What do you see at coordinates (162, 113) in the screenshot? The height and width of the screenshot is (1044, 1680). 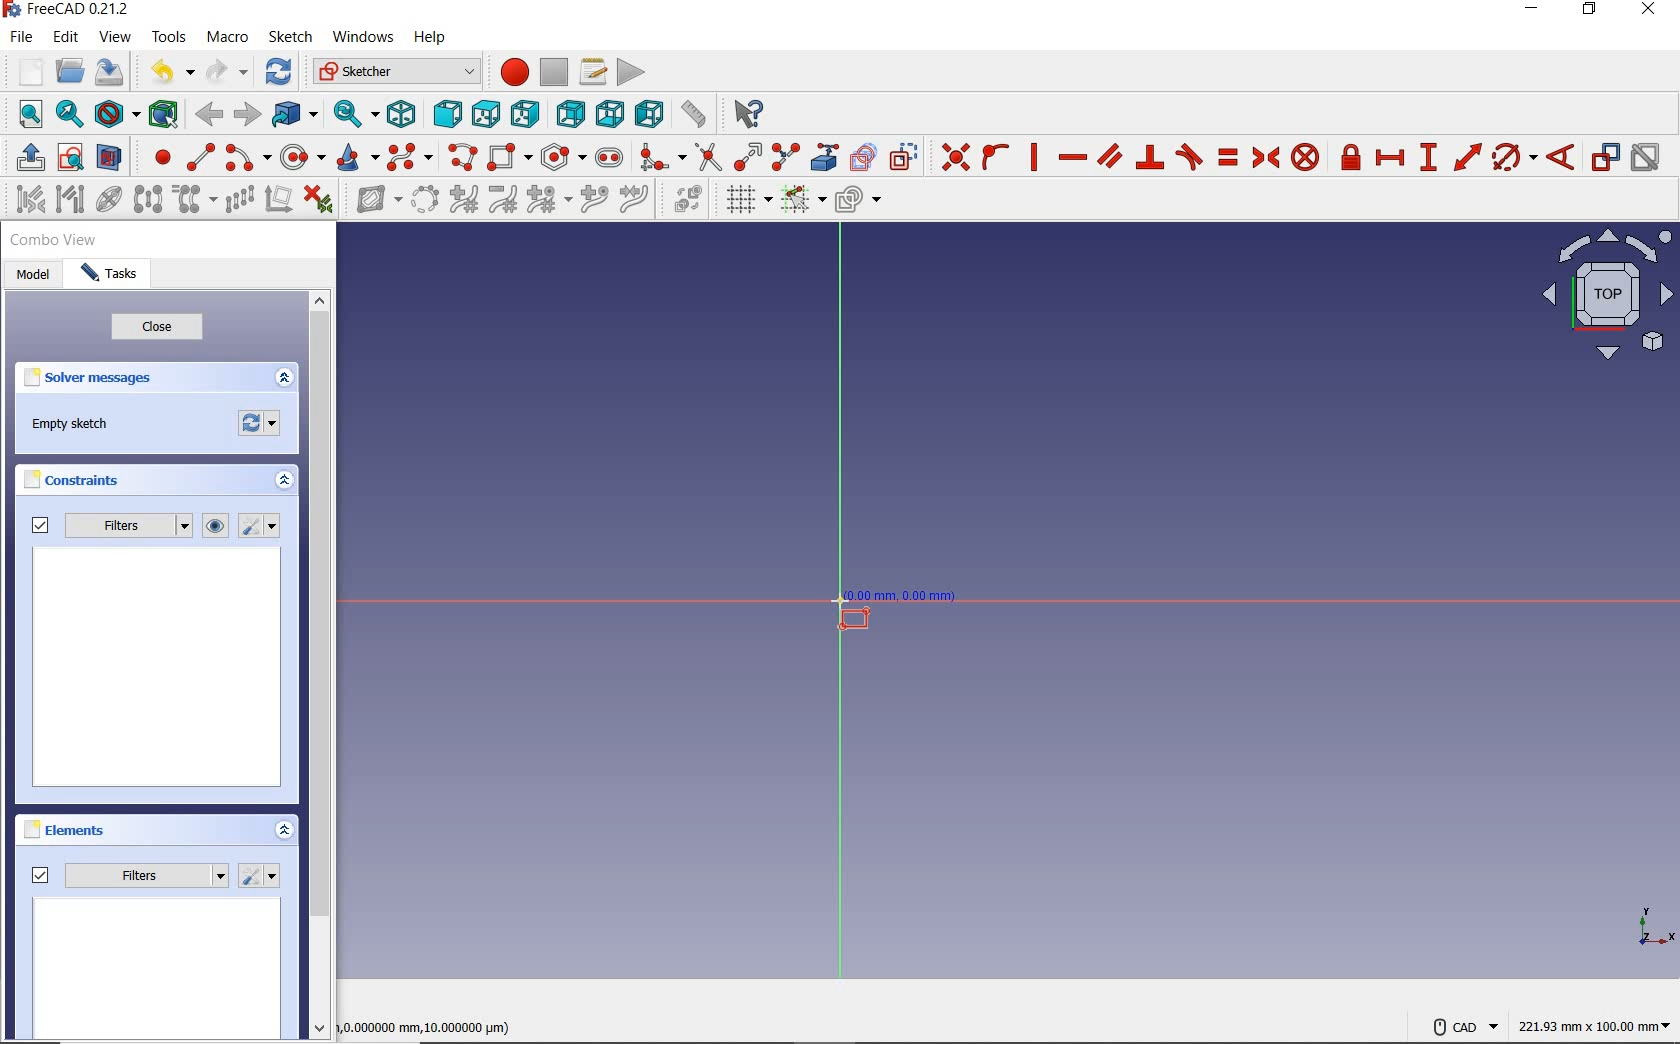 I see `bounding box` at bounding box center [162, 113].